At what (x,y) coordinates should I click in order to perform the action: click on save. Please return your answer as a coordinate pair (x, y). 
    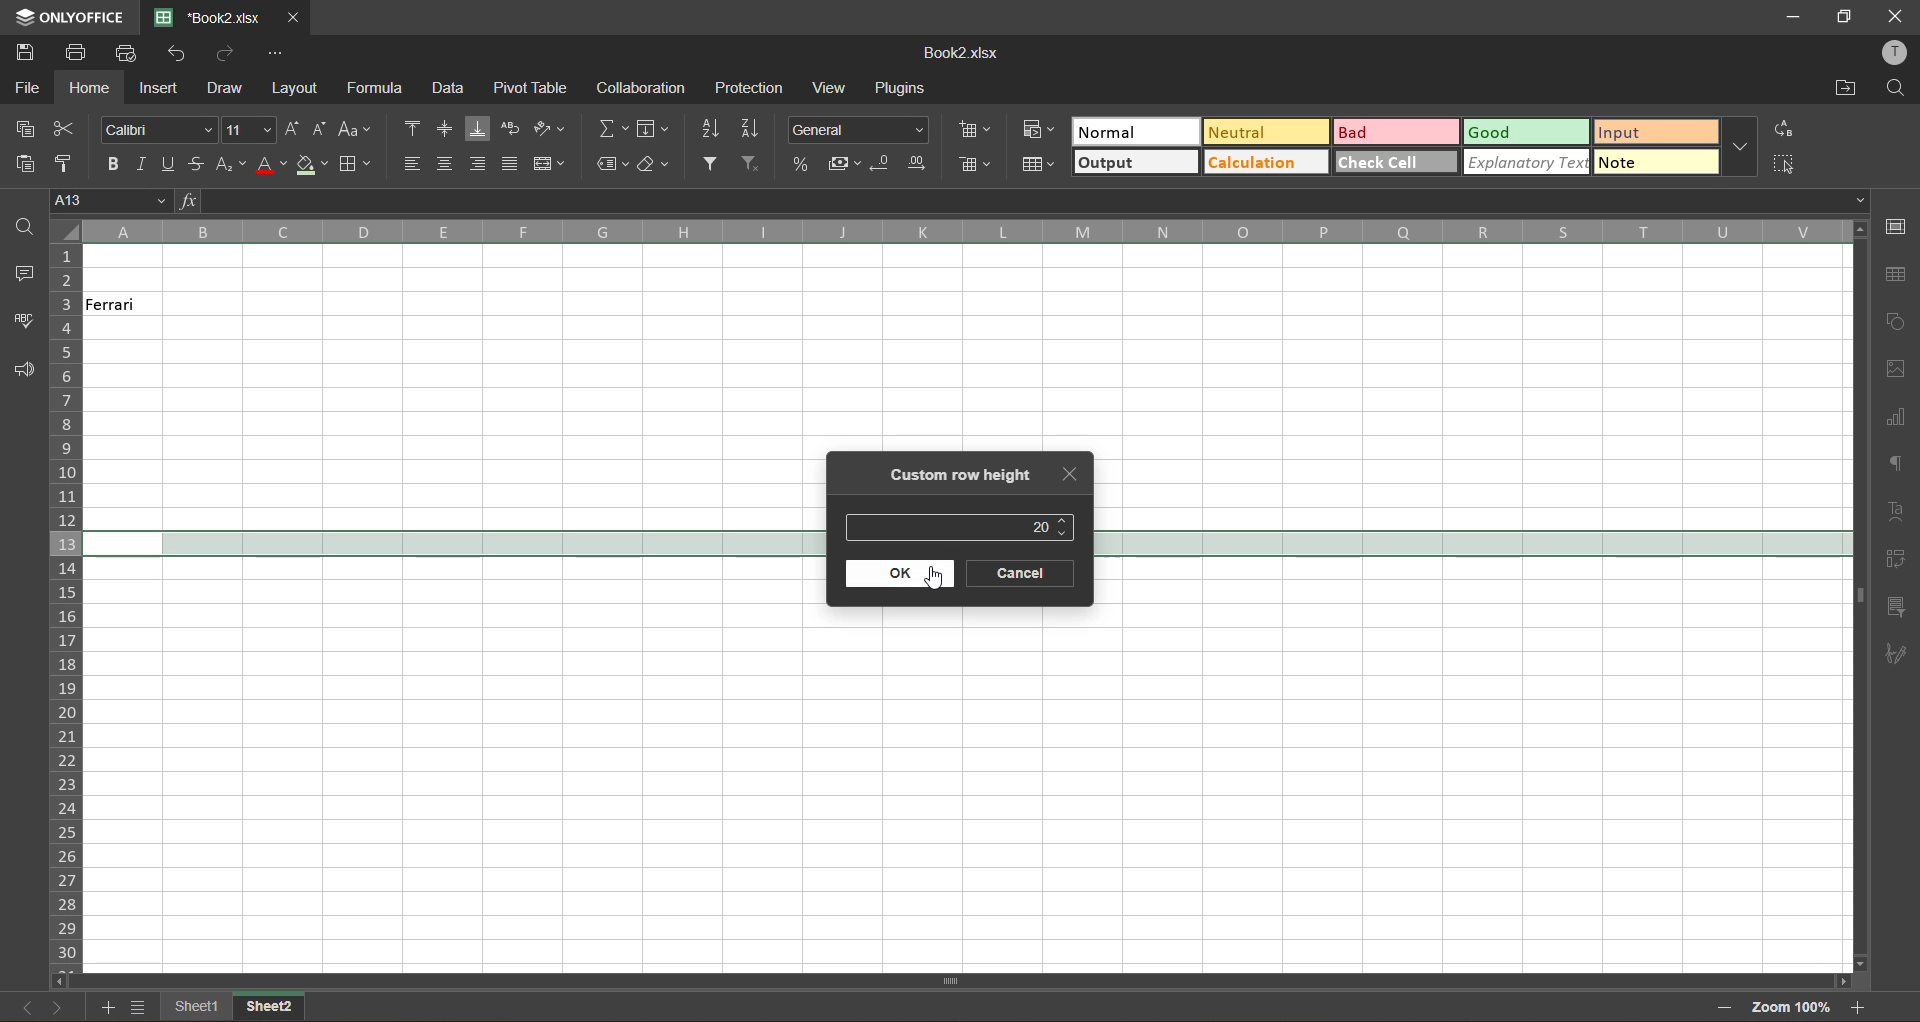
    Looking at the image, I should click on (23, 53).